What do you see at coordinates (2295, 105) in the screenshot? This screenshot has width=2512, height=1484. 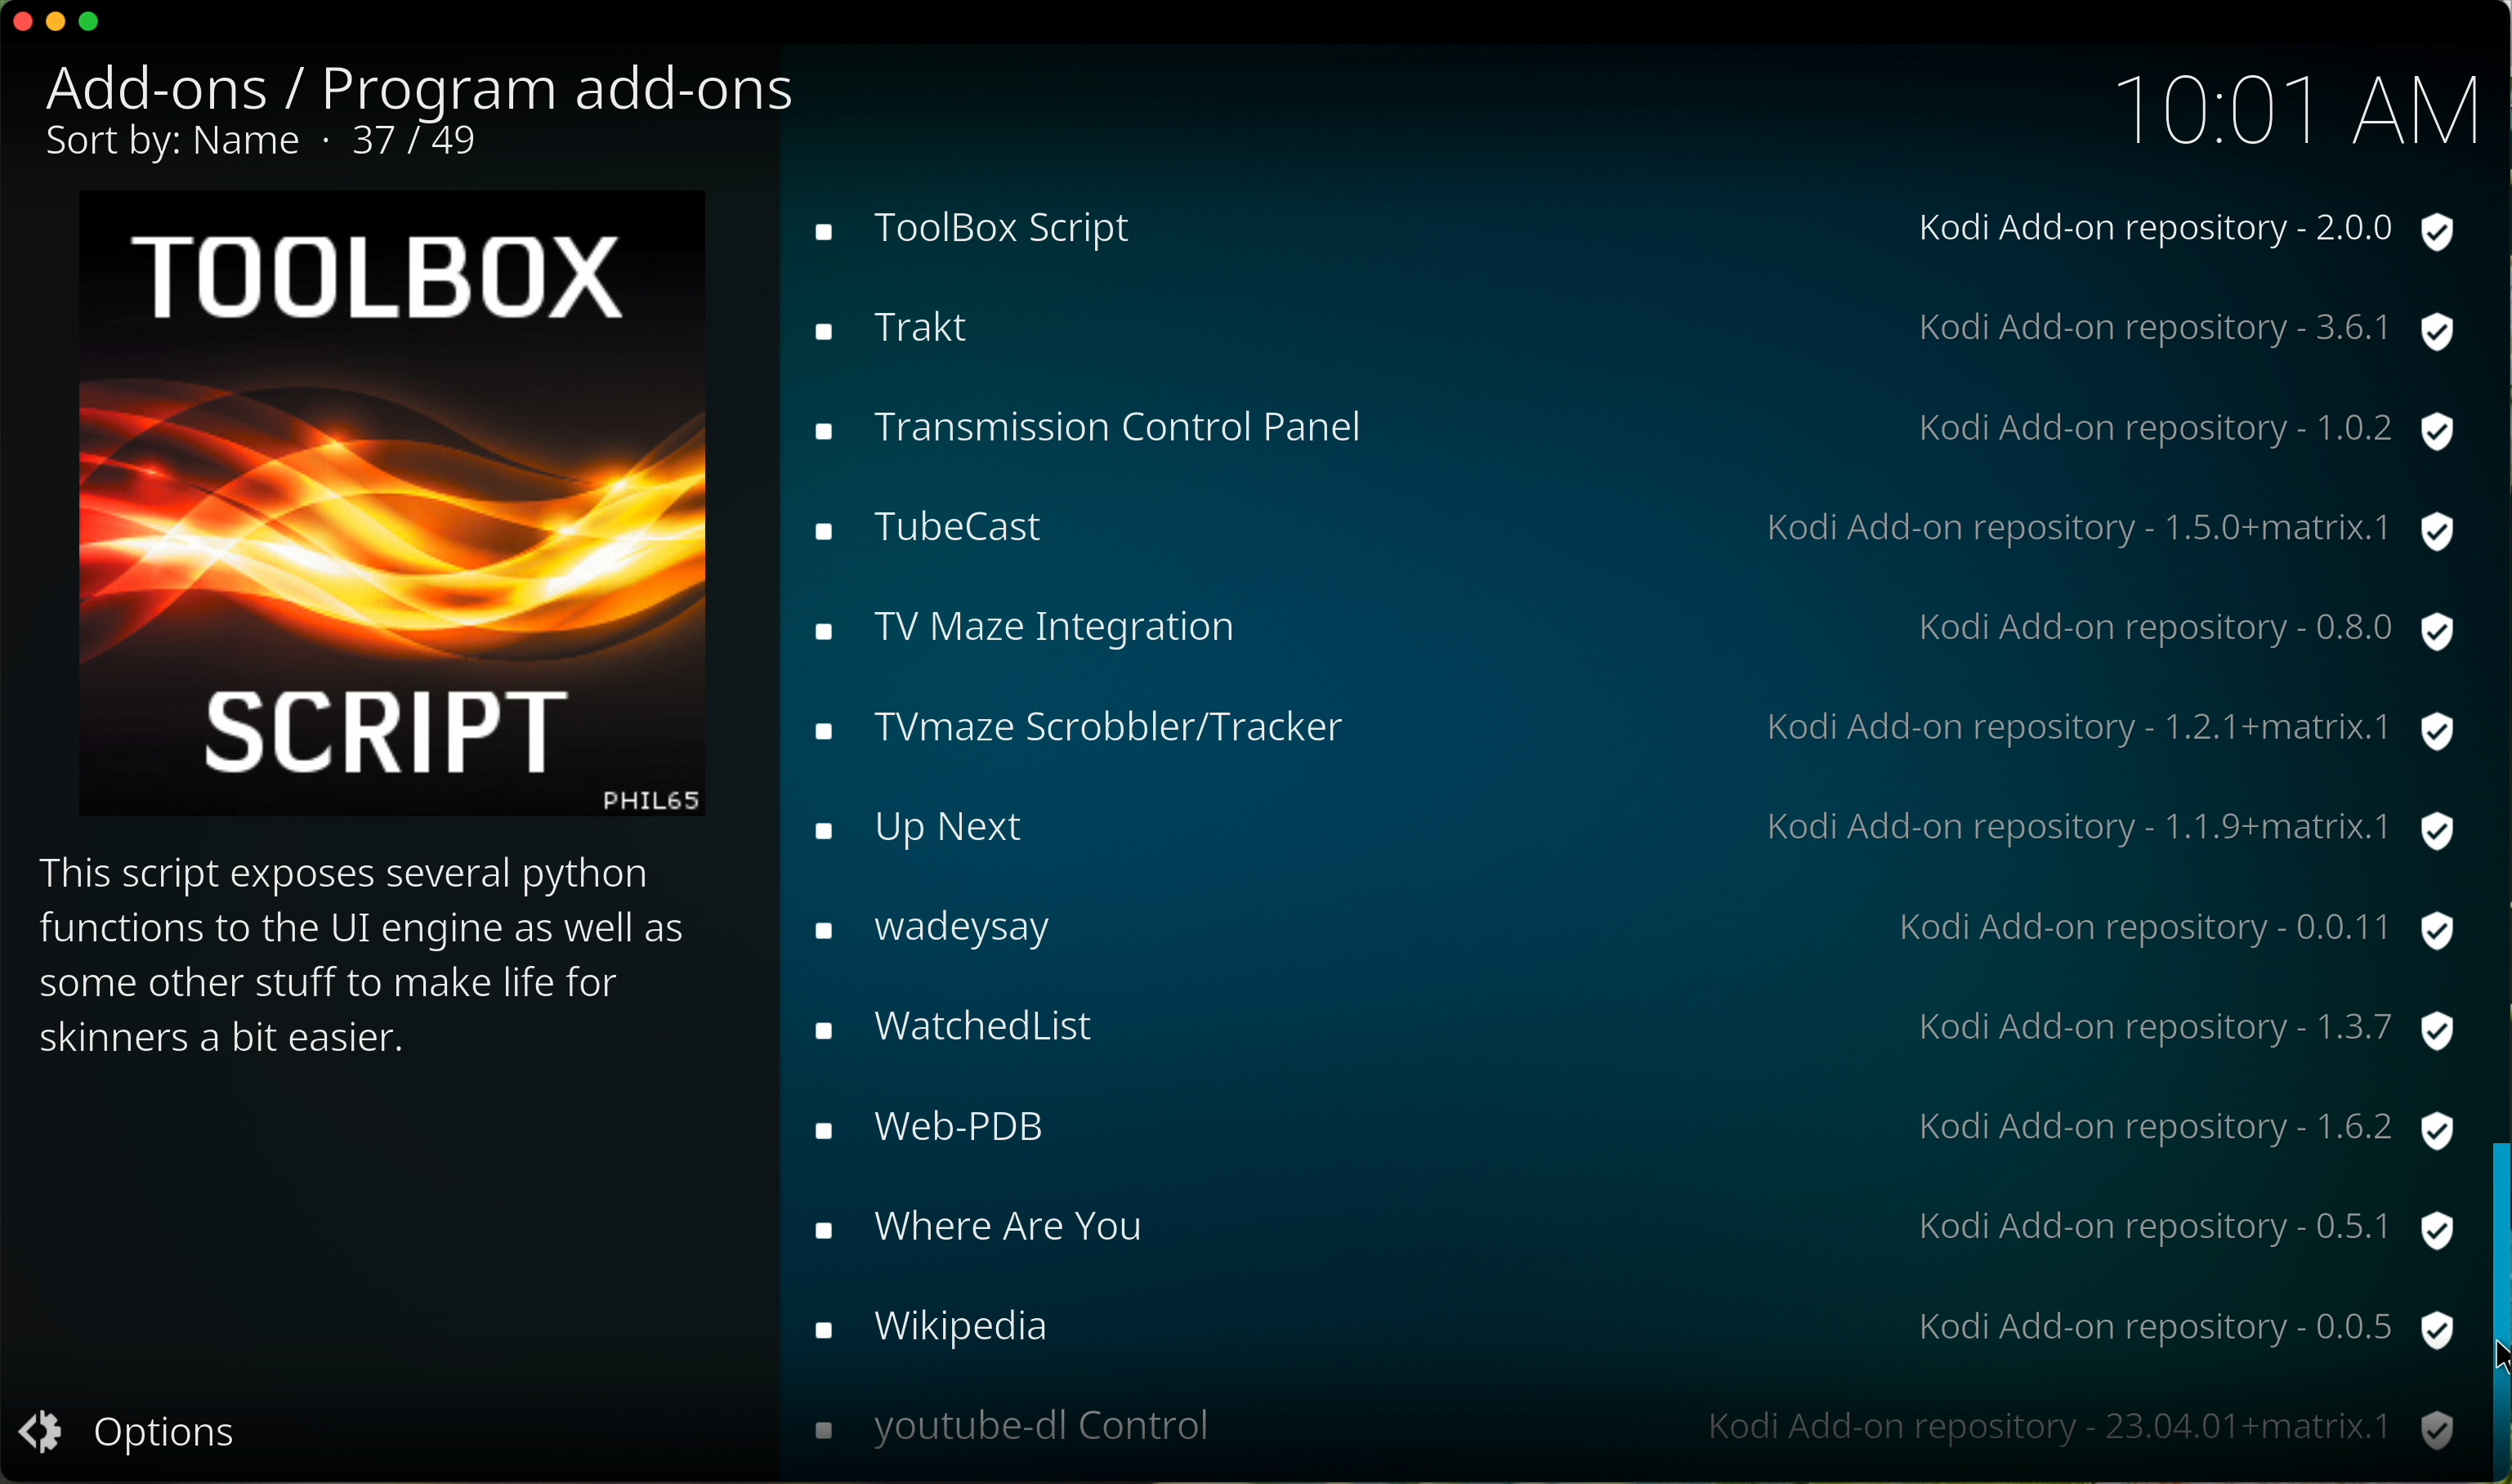 I see `10:01 AM` at bounding box center [2295, 105].